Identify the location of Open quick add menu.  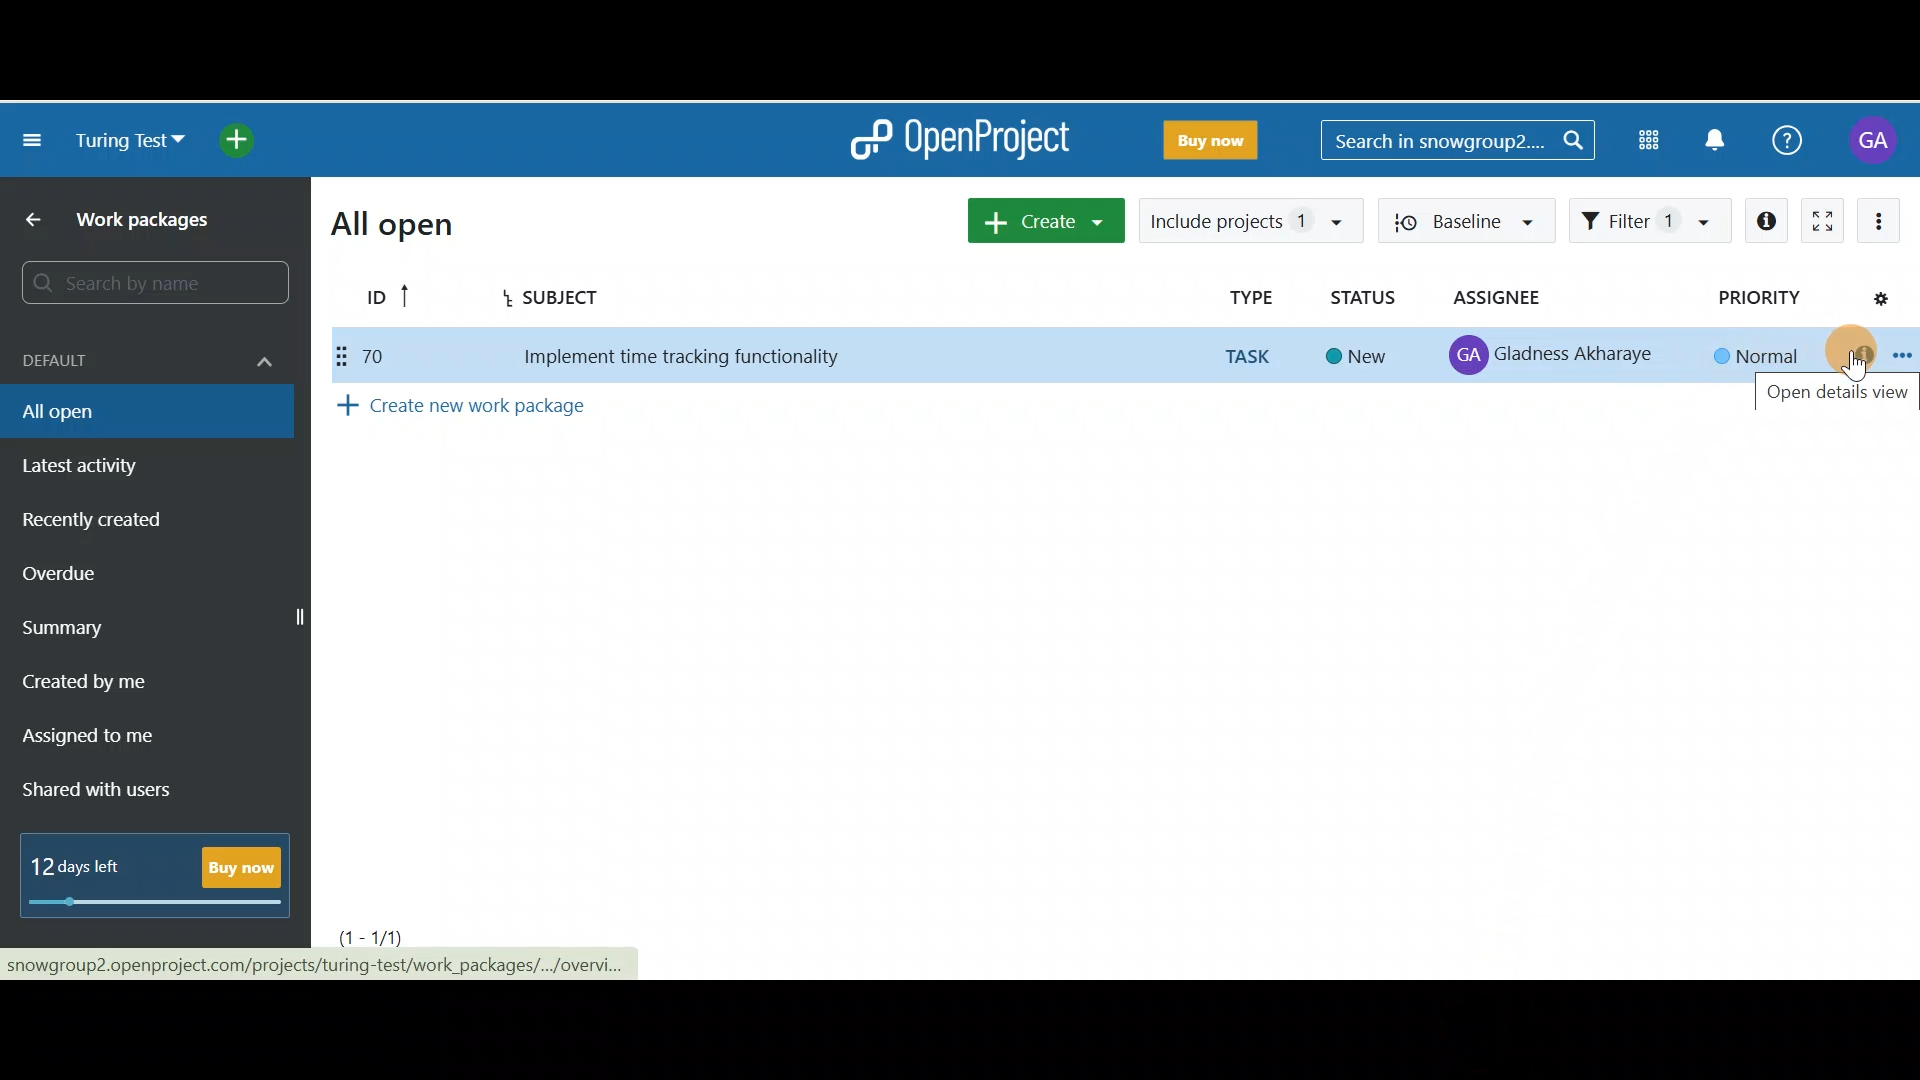
(246, 140).